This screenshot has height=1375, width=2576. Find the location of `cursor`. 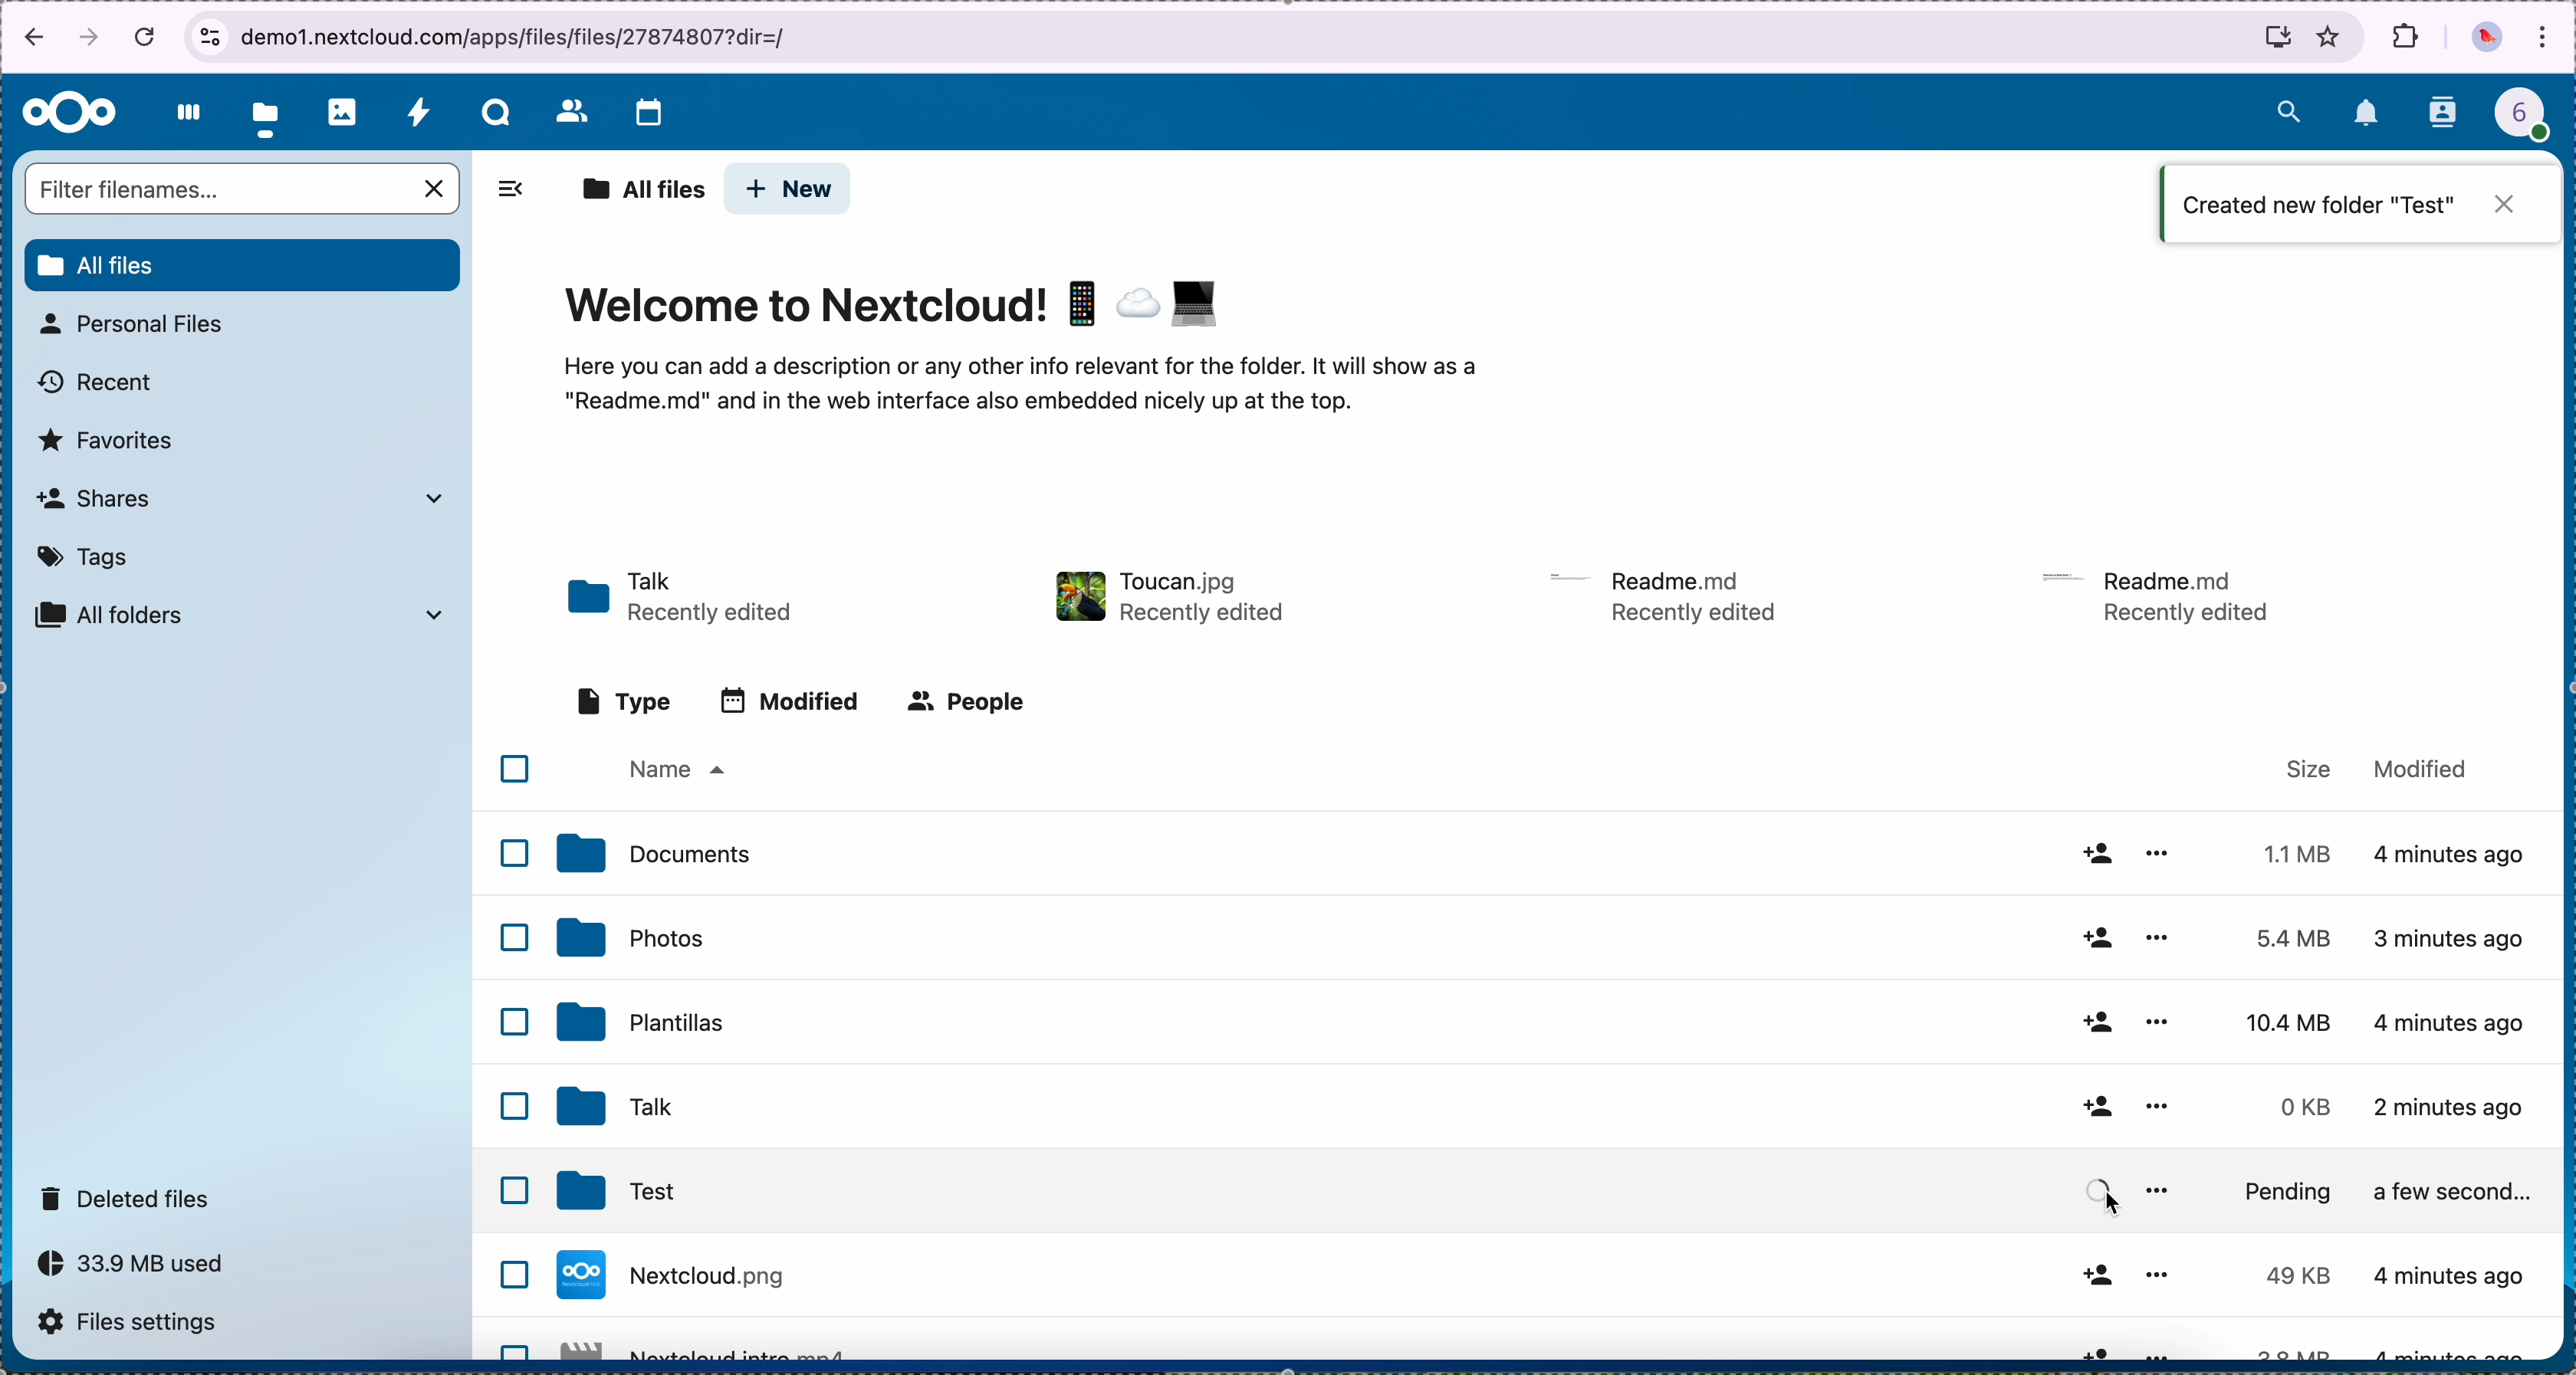

cursor is located at coordinates (2115, 1204).